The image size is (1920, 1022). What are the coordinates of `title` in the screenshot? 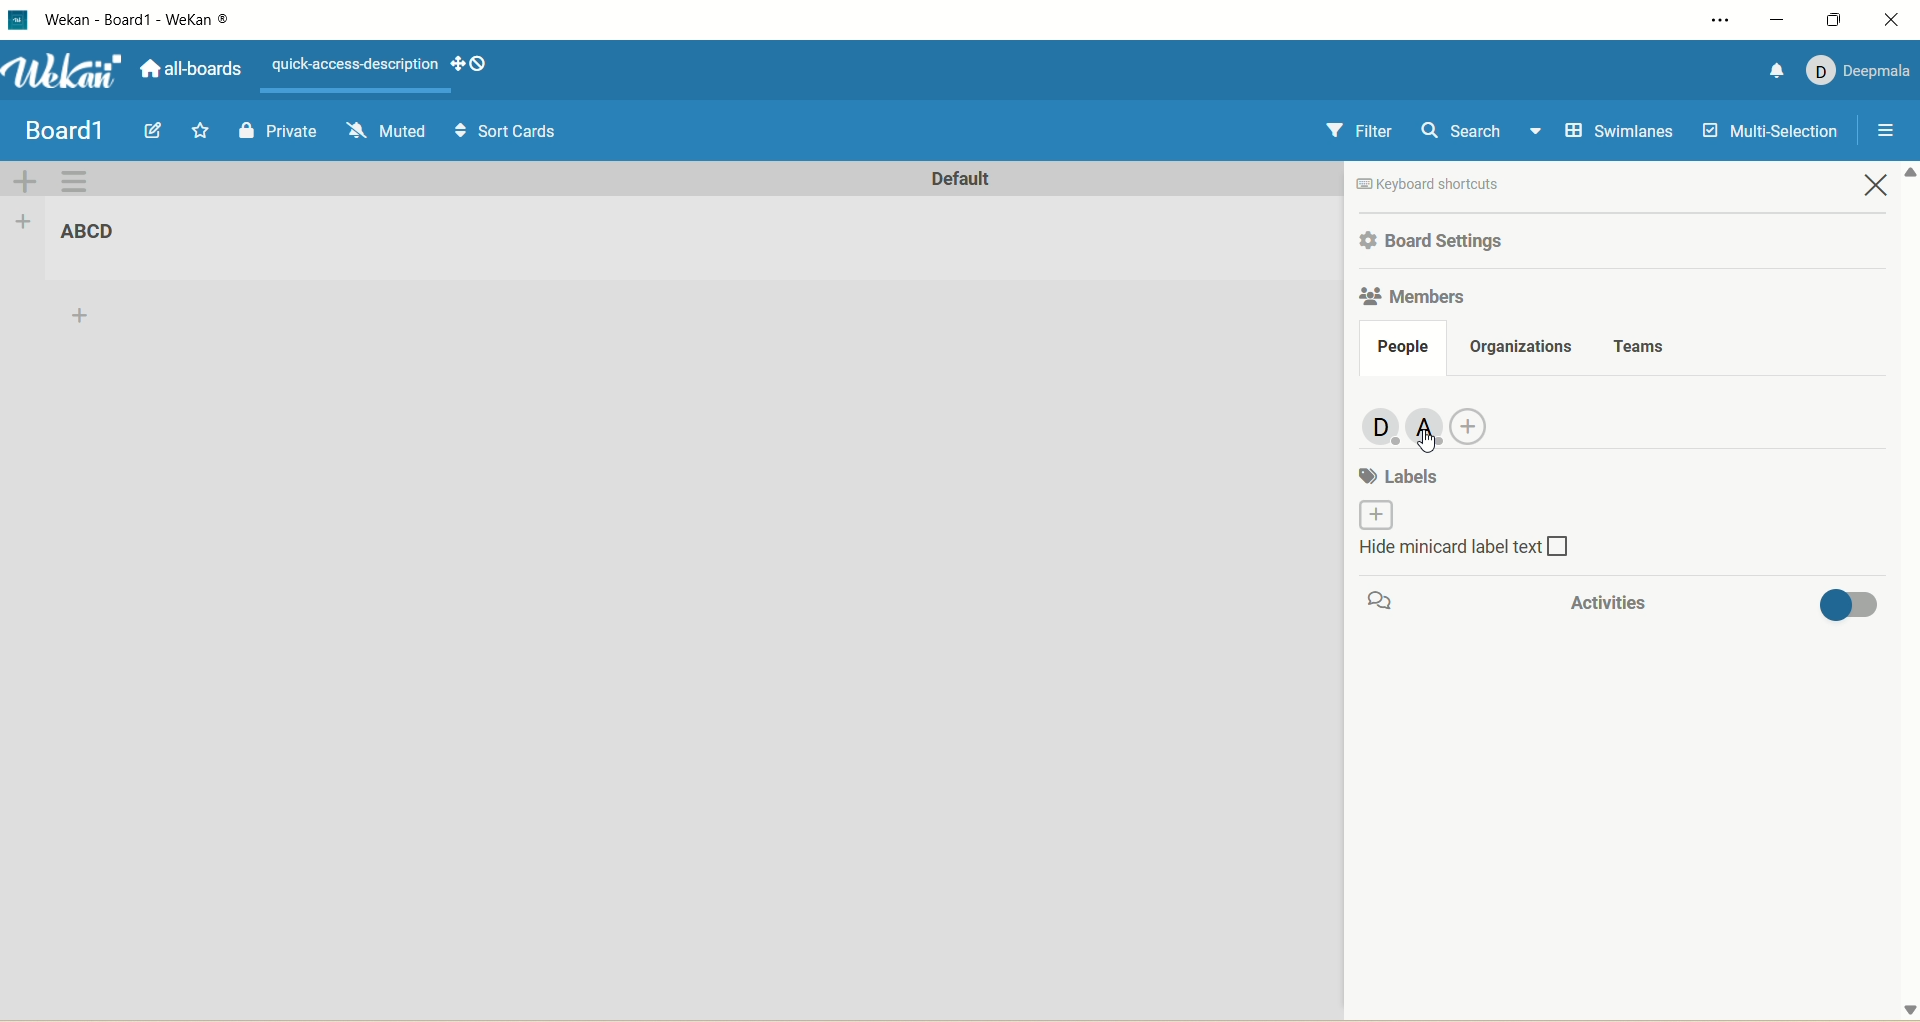 It's located at (97, 233).